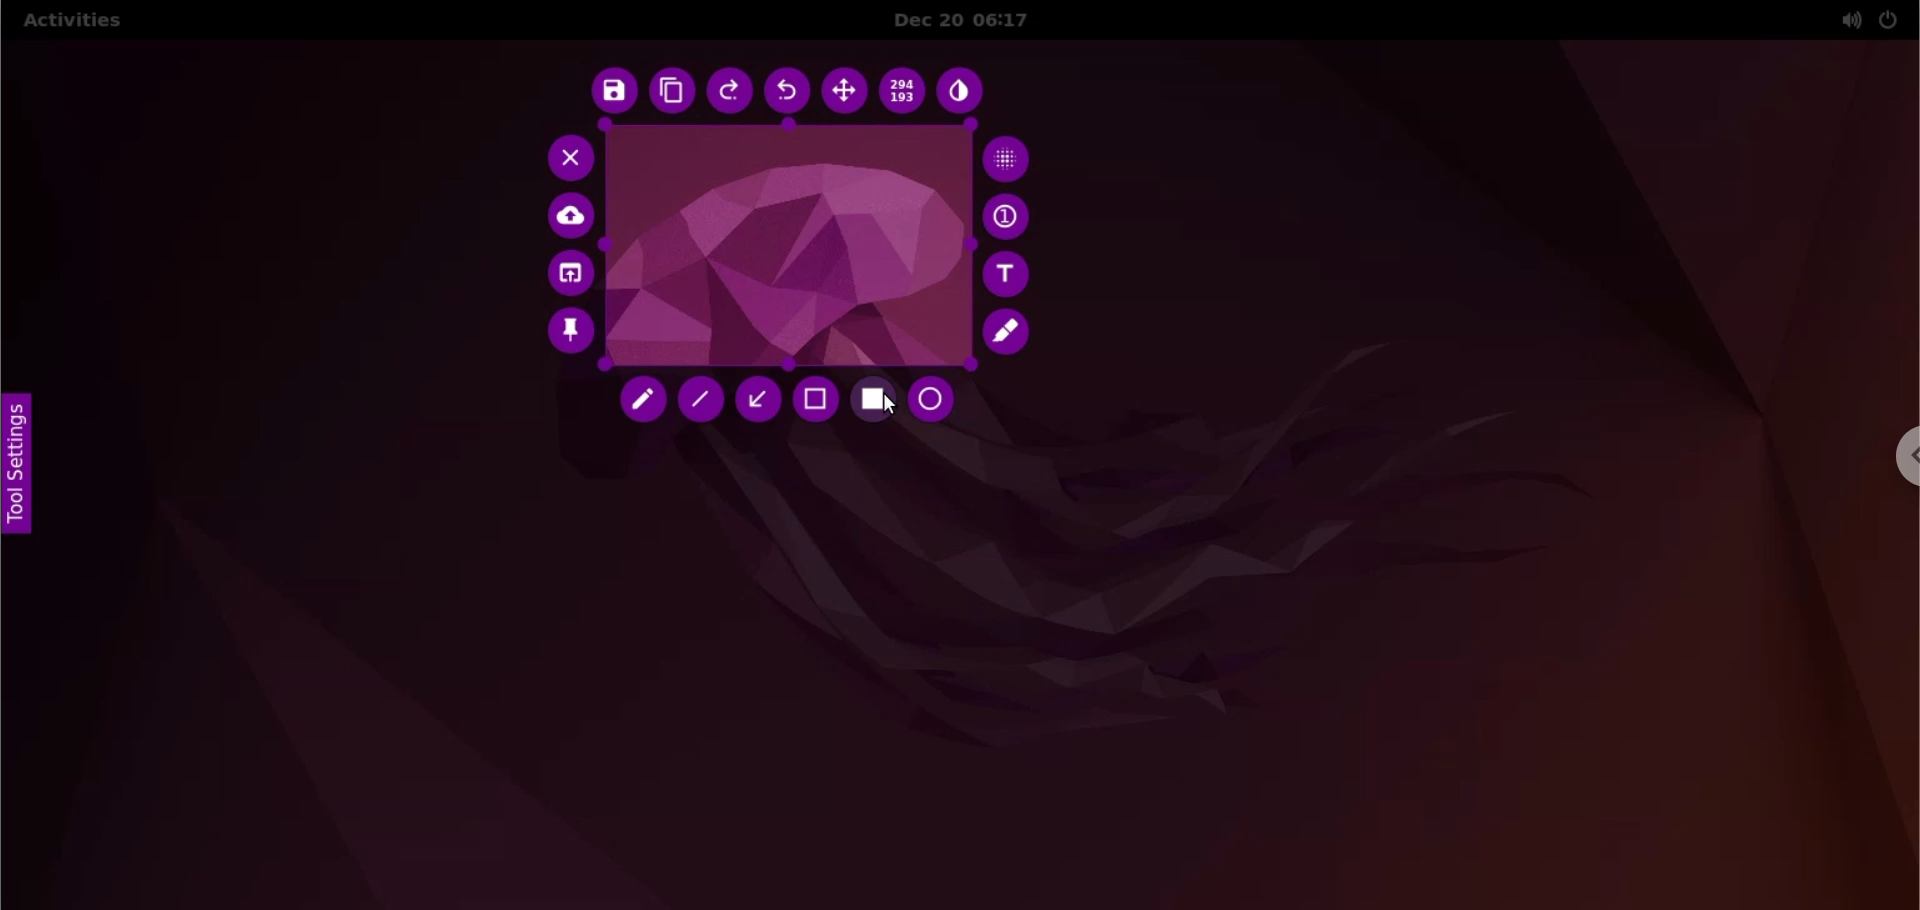  I want to click on marker, so click(1010, 332).